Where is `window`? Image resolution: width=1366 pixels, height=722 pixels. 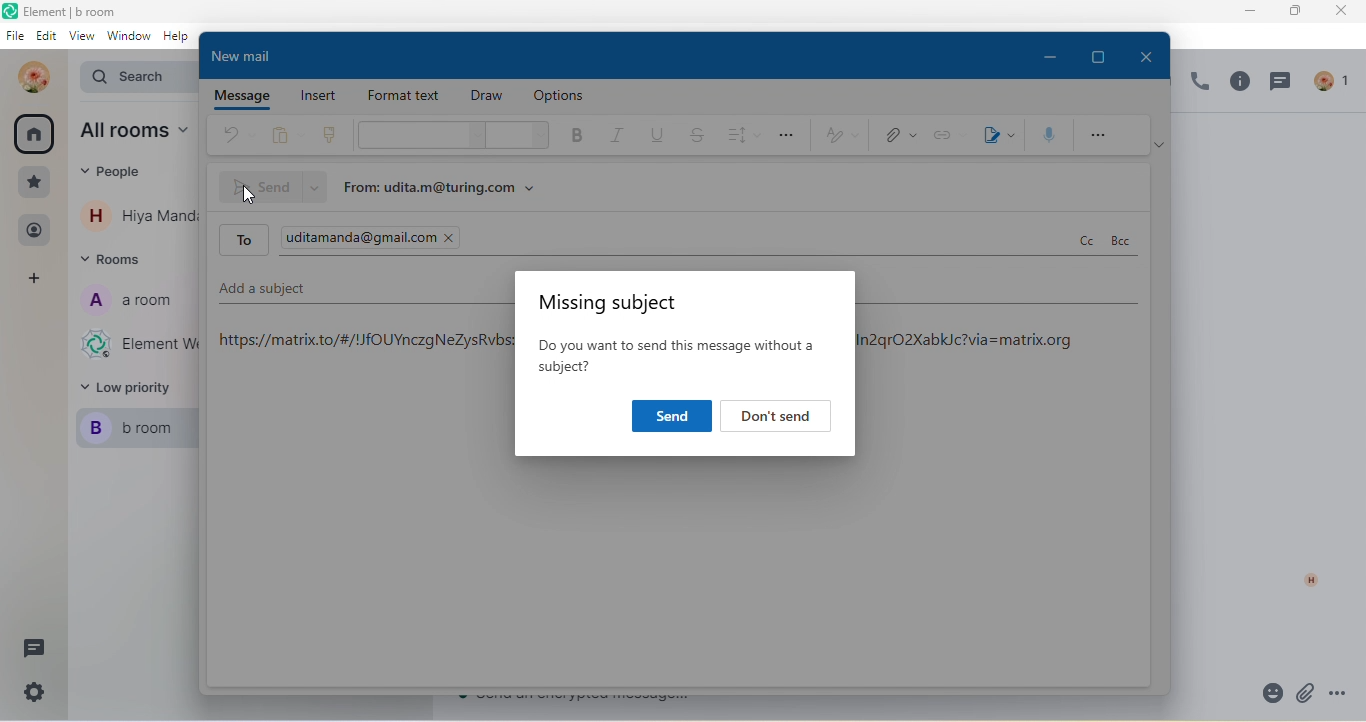 window is located at coordinates (128, 41).